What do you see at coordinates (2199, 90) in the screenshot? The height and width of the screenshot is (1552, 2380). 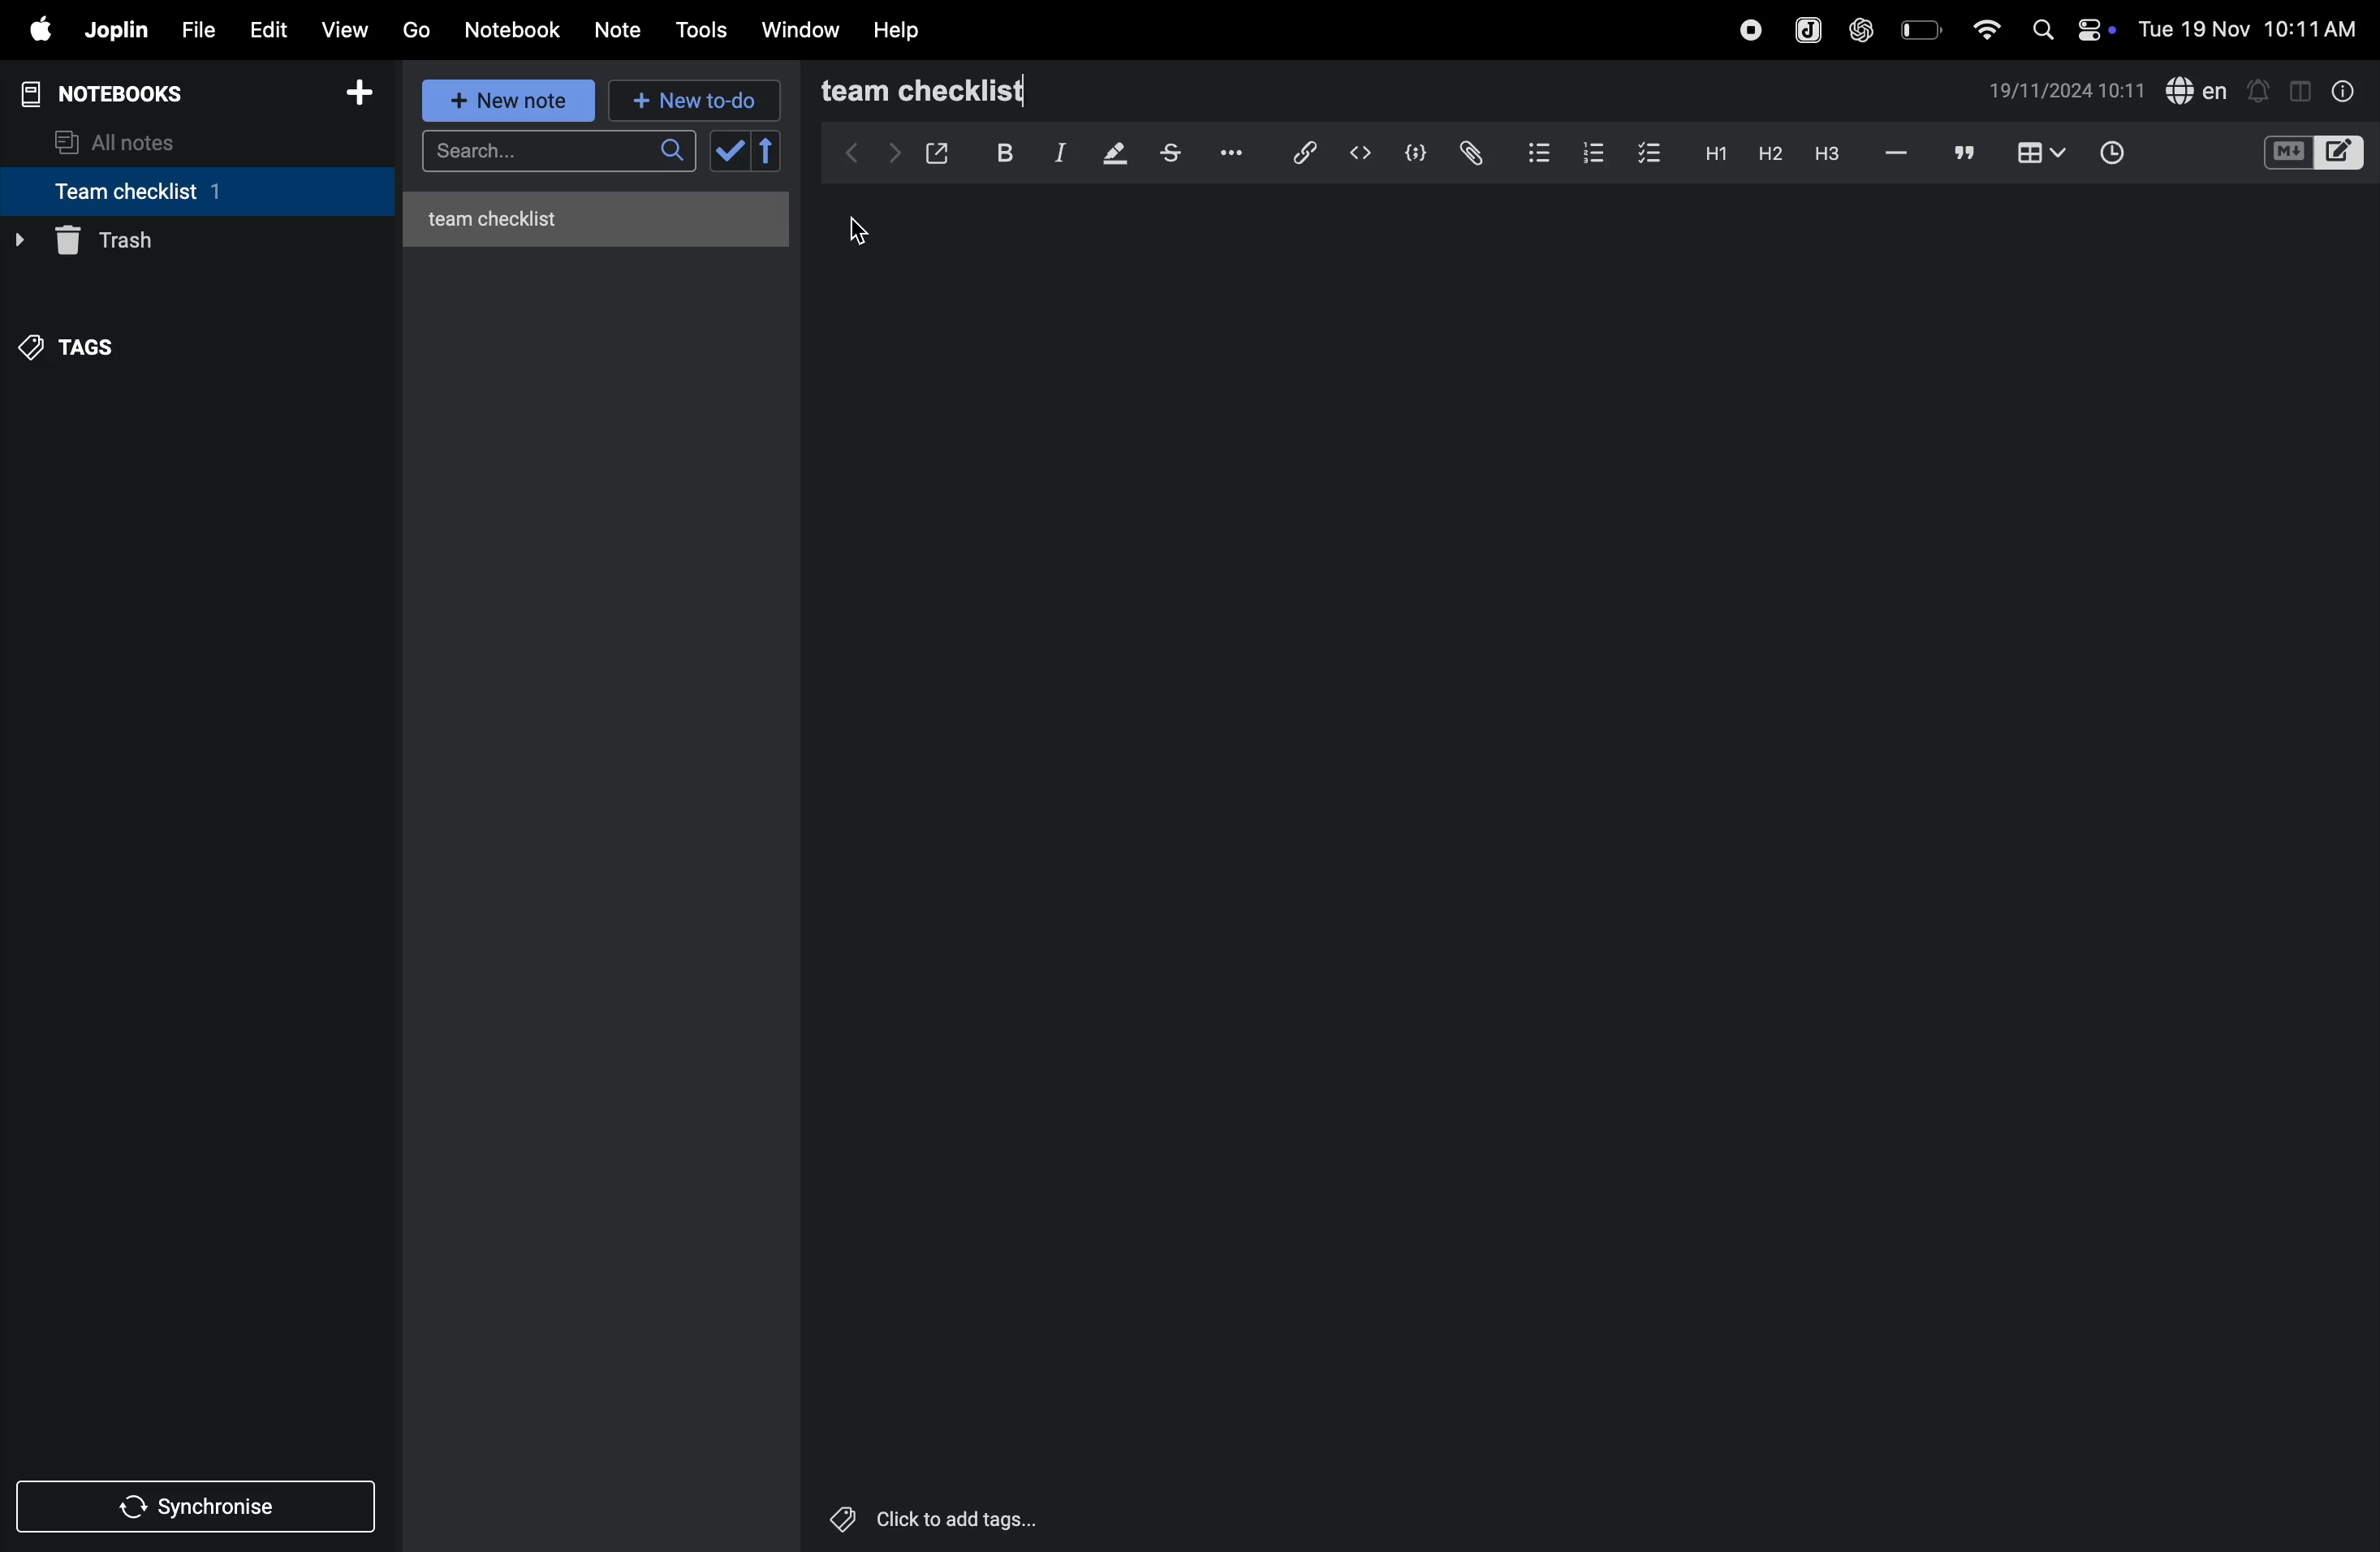 I see `spell check` at bounding box center [2199, 90].